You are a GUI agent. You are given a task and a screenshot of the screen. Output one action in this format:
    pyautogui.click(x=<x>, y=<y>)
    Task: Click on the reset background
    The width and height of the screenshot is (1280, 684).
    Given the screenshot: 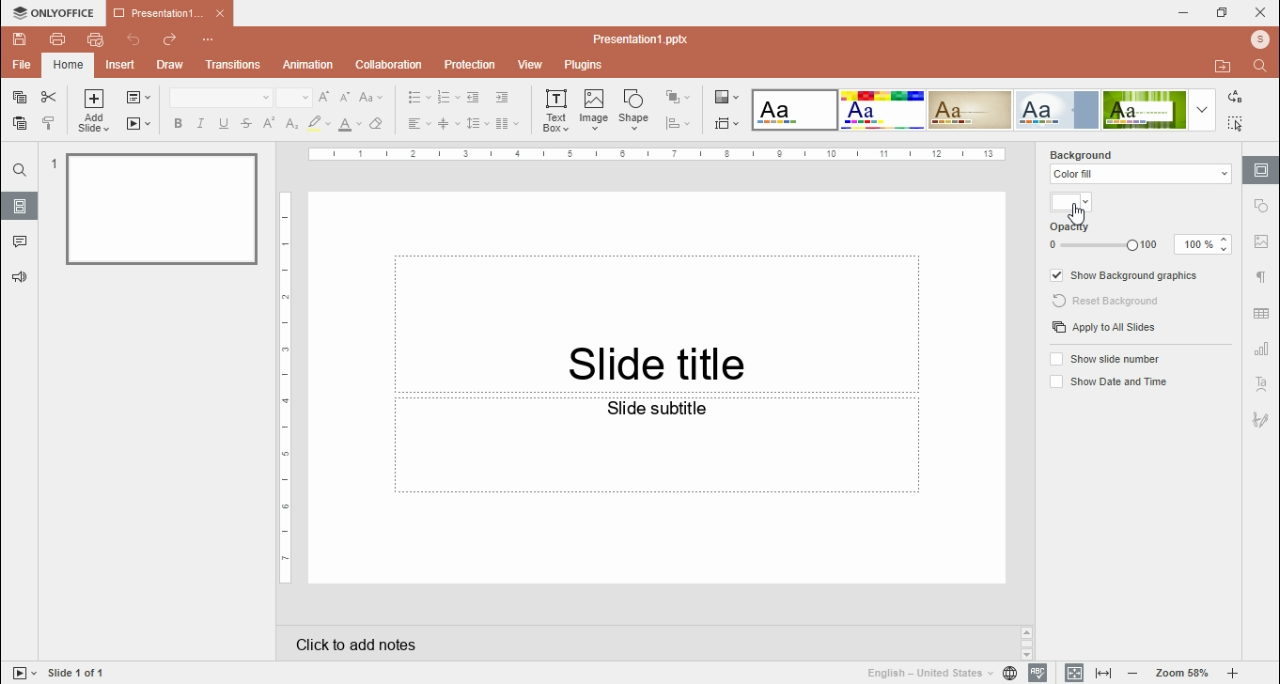 What is the action you would take?
    pyautogui.click(x=1108, y=302)
    